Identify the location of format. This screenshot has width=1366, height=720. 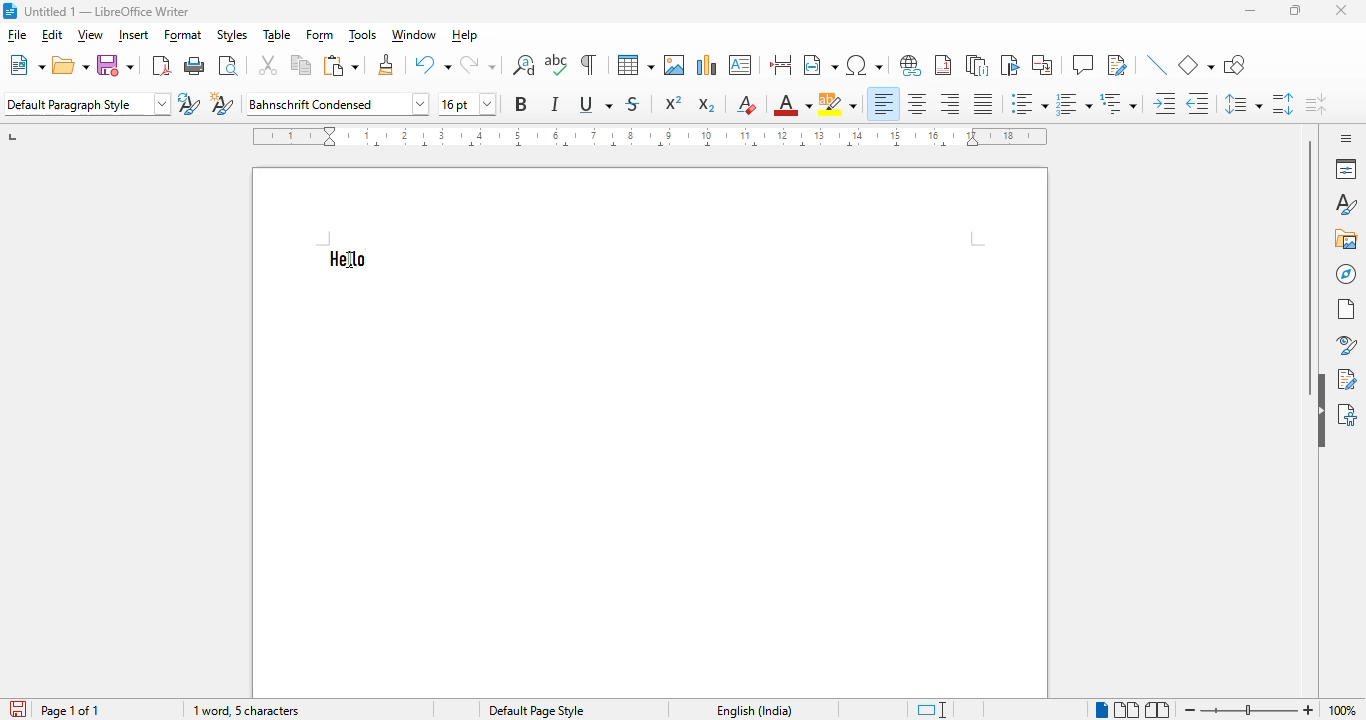
(184, 37).